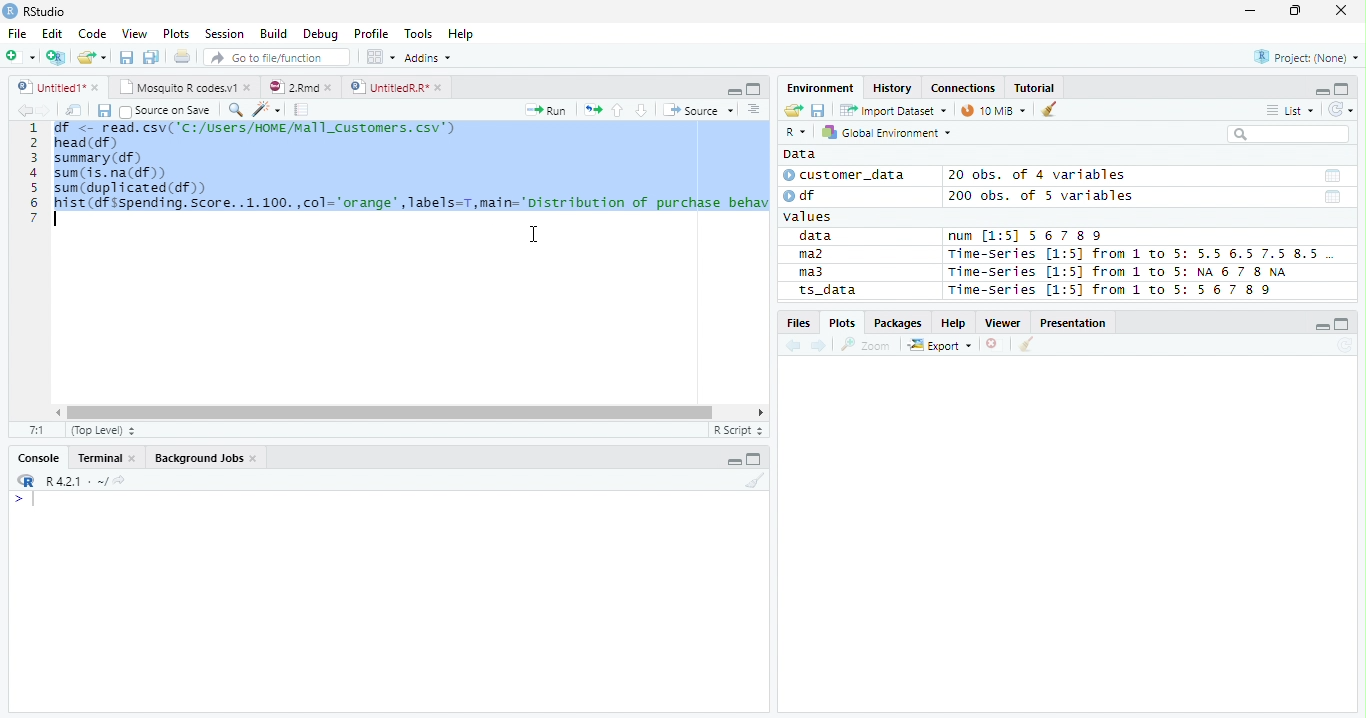 The height and width of the screenshot is (718, 1366). What do you see at coordinates (791, 111) in the screenshot?
I see `Open folder` at bounding box center [791, 111].